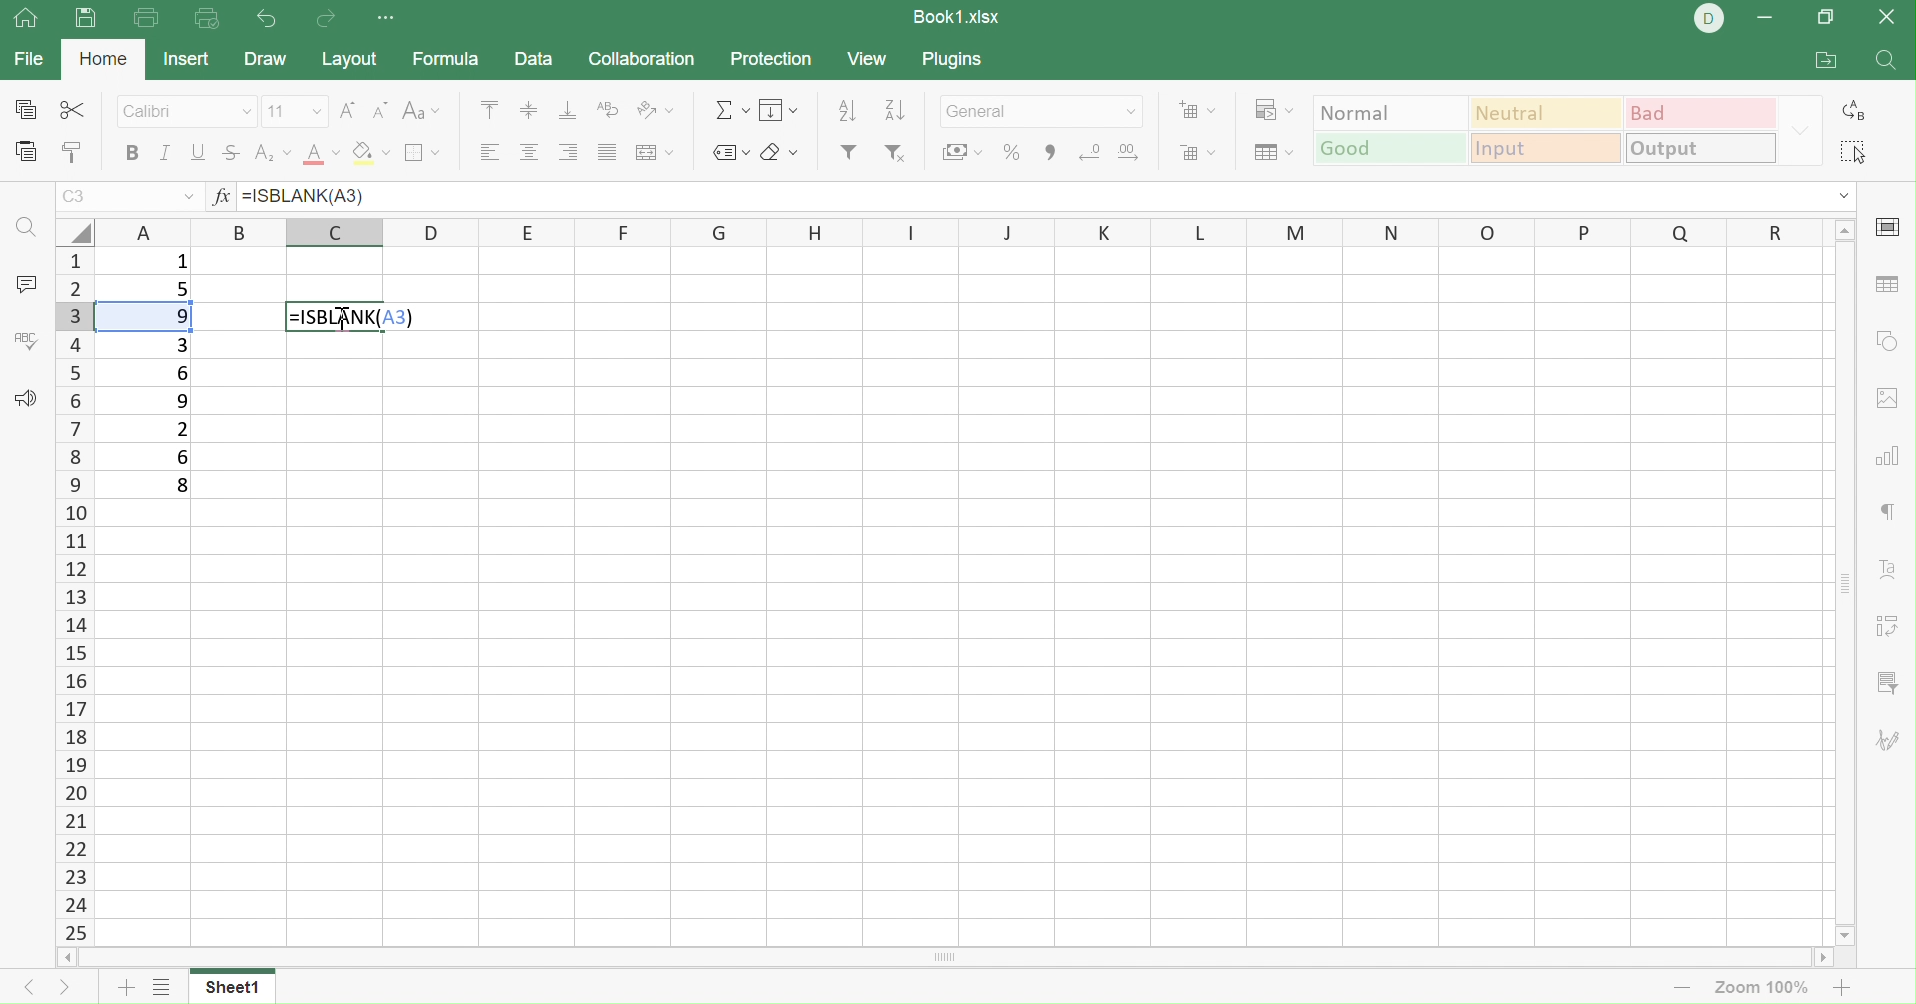 The height and width of the screenshot is (1004, 1916). Describe the element at coordinates (163, 988) in the screenshot. I see `Add sheets` at that location.